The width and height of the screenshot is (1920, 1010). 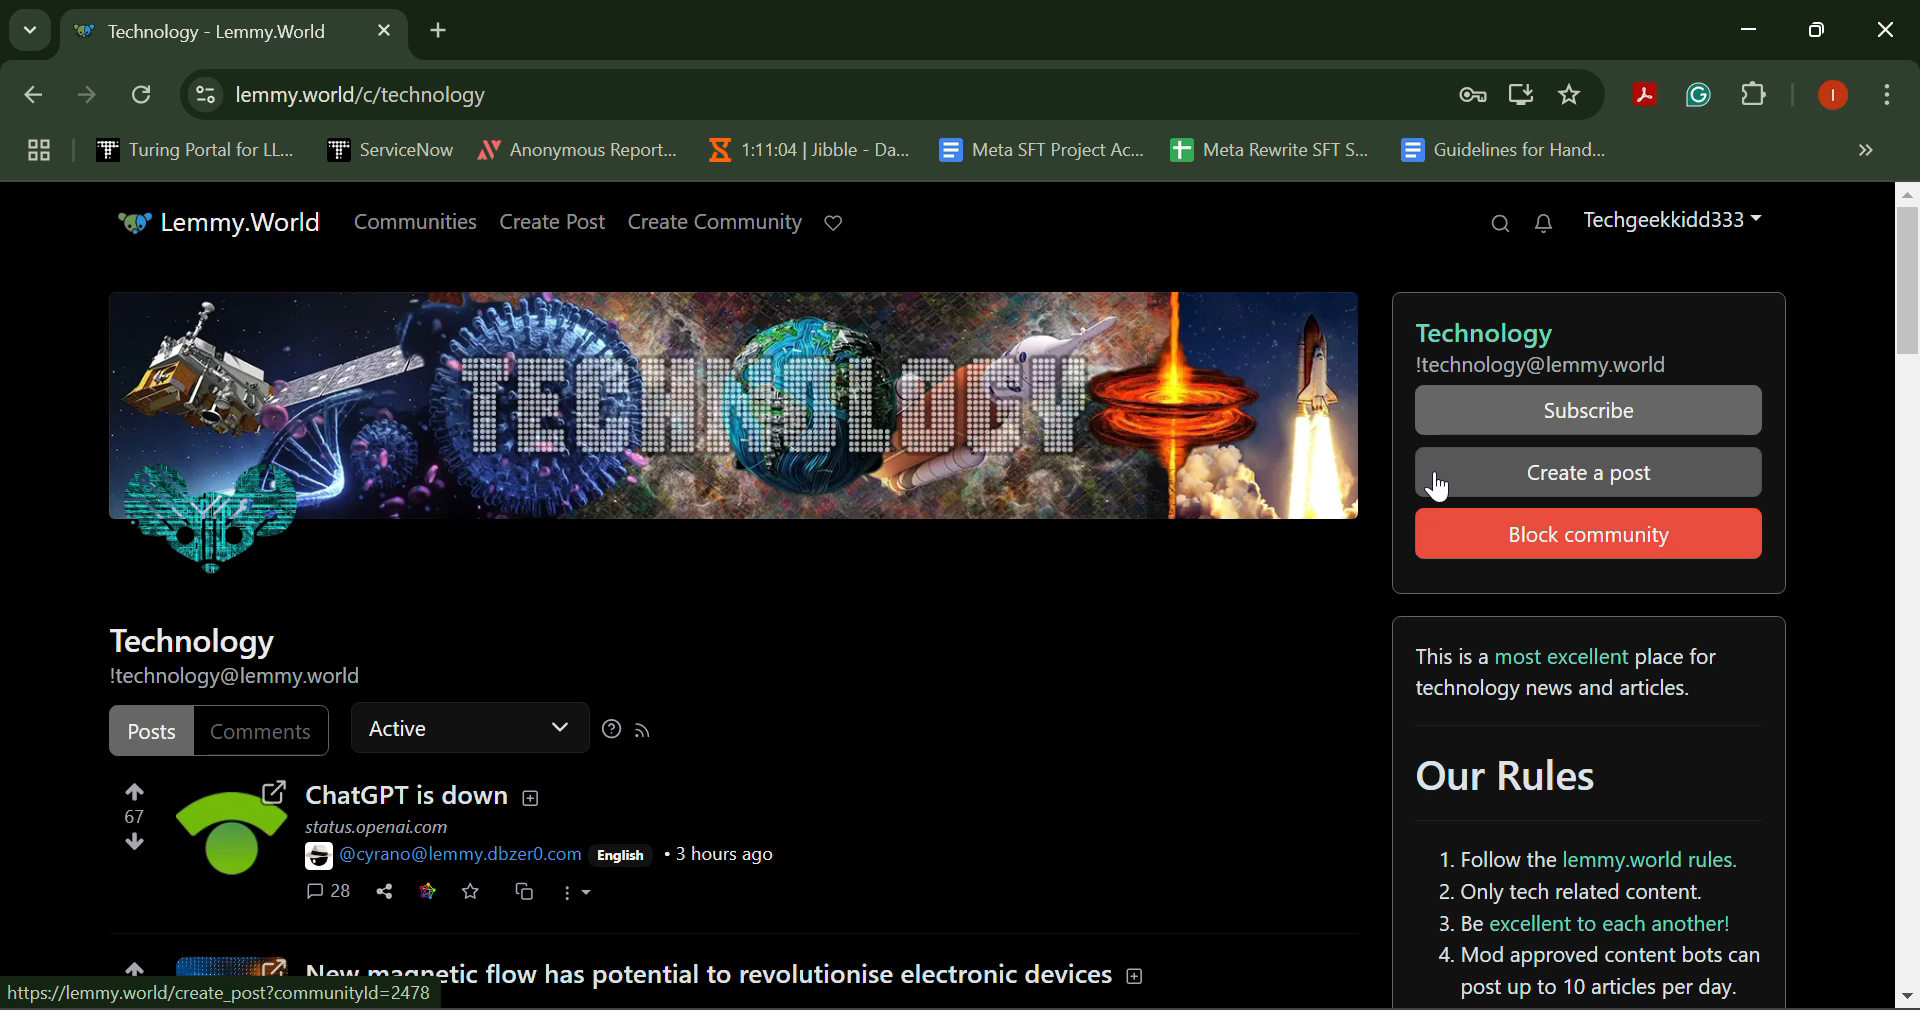 What do you see at coordinates (191, 149) in the screenshot?
I see `Turing Portal for LLM` at bounding box center [191, 149].